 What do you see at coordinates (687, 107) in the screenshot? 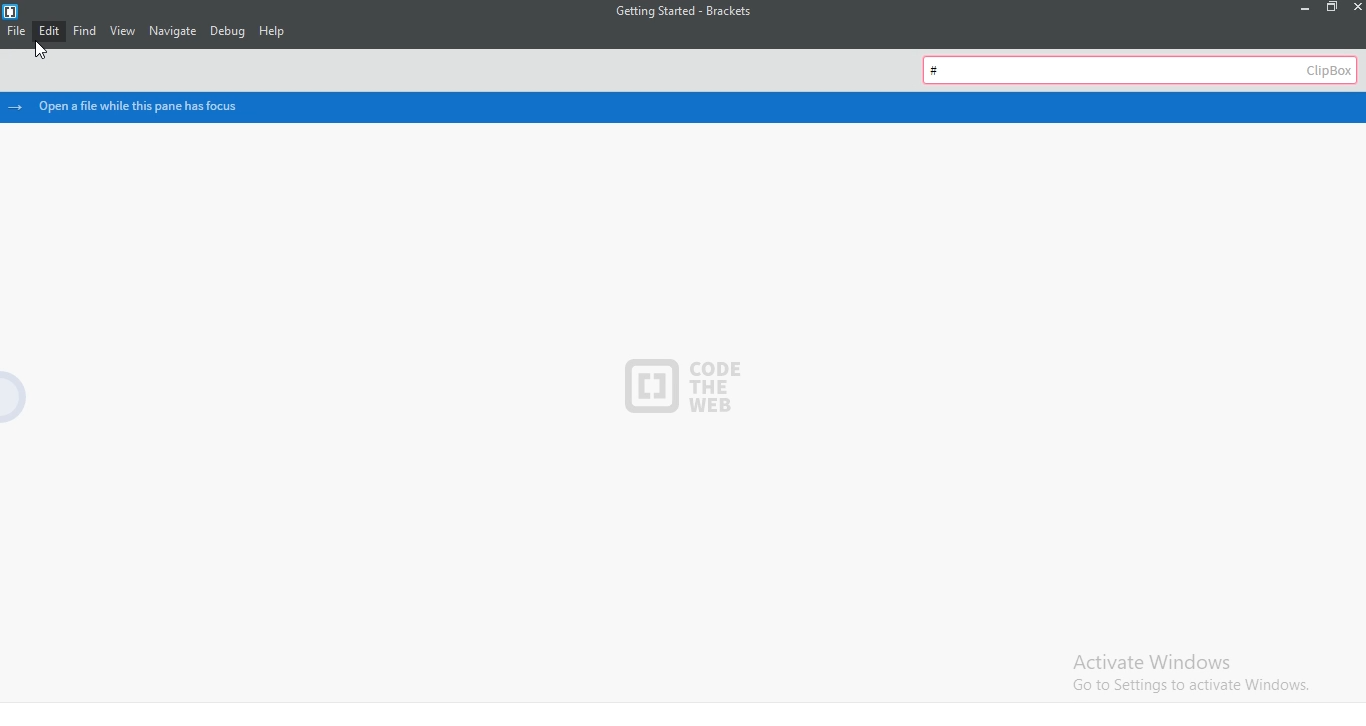
I see `open a file while this pane has focus` at bounding box center [687, 107].